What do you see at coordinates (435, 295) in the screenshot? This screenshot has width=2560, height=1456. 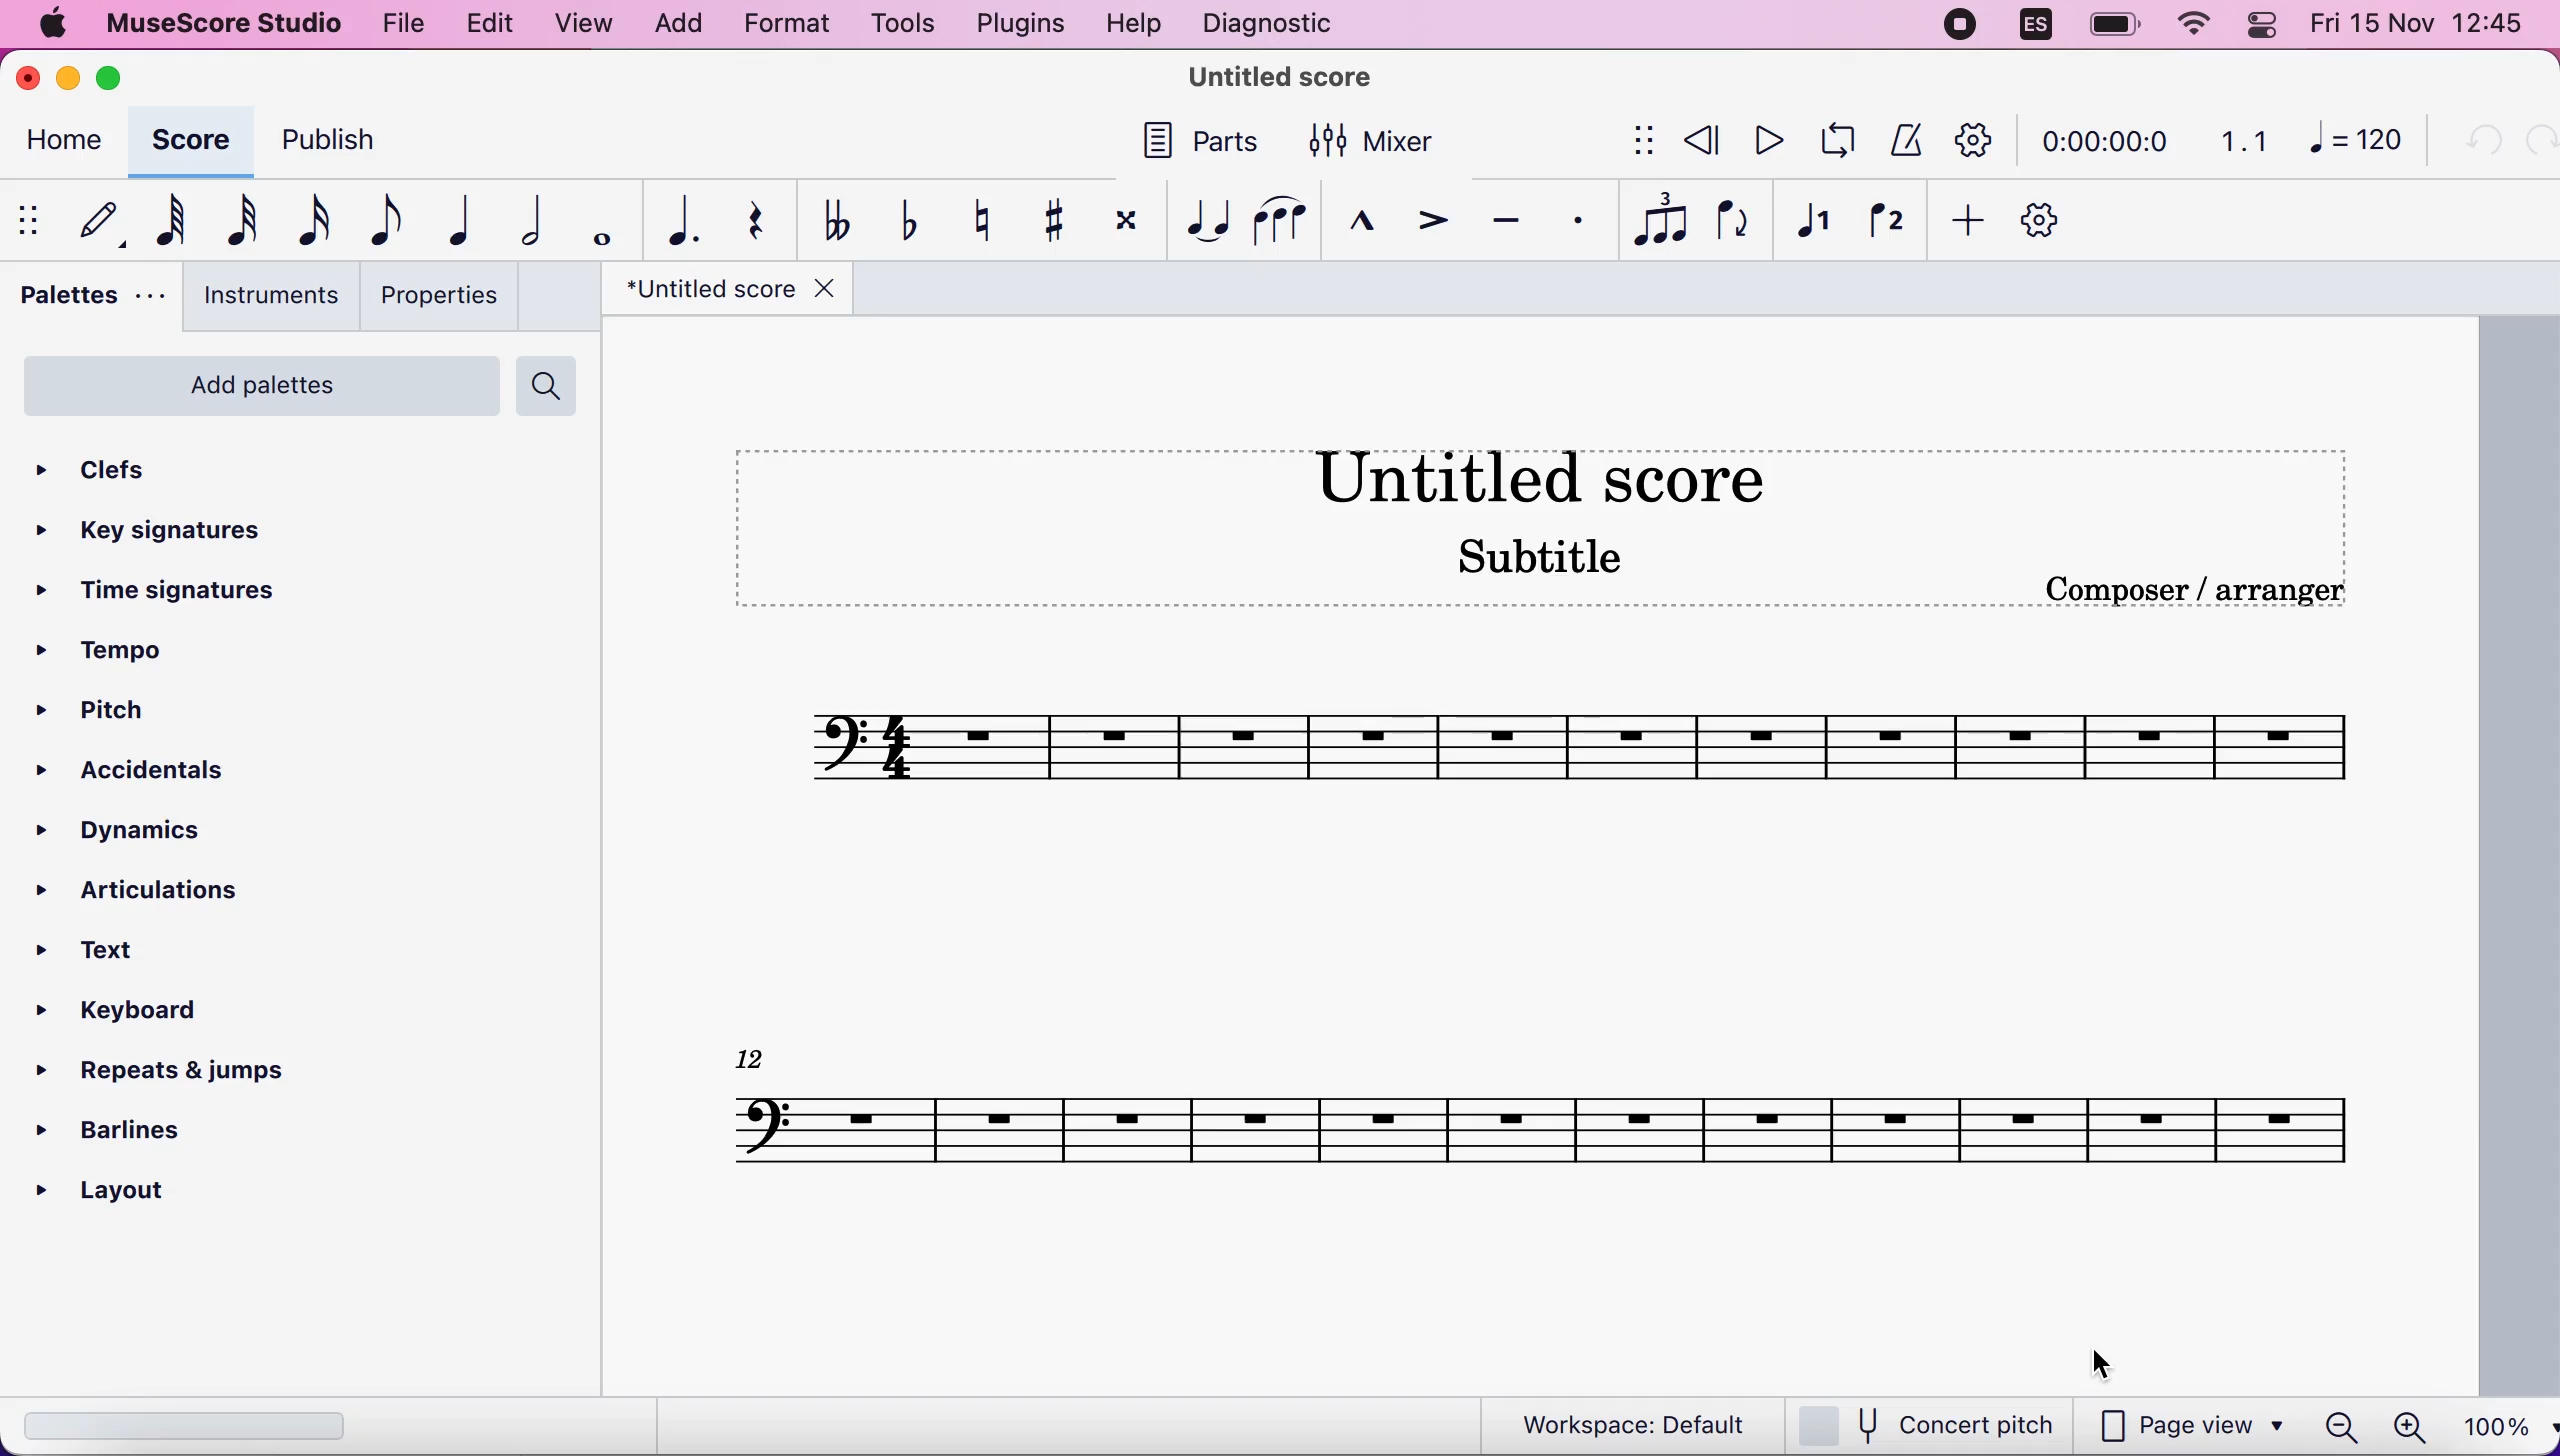 I see `Properties` at bounding box center [435, 295].